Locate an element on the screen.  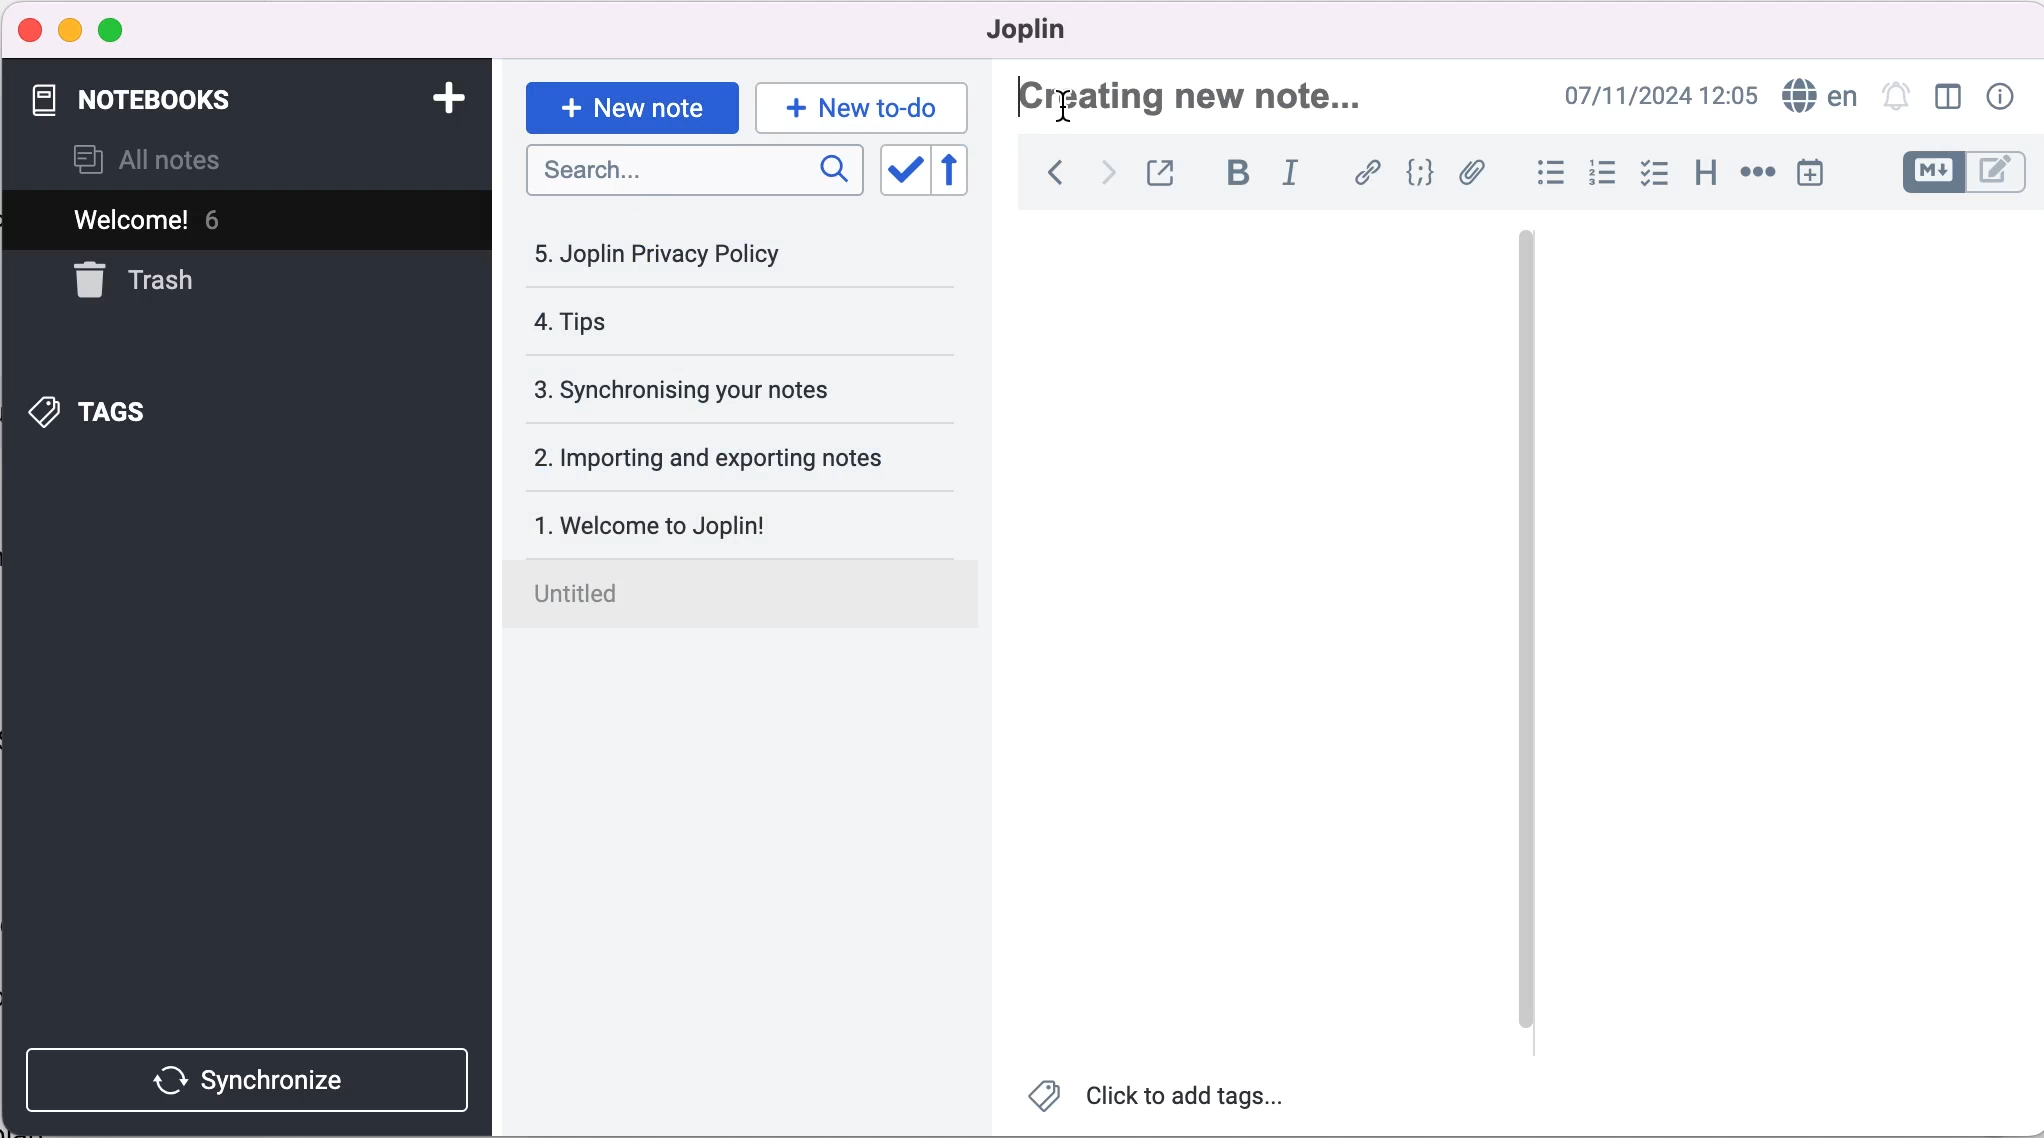
click to add tags is located at coordinates (1159, 1100).